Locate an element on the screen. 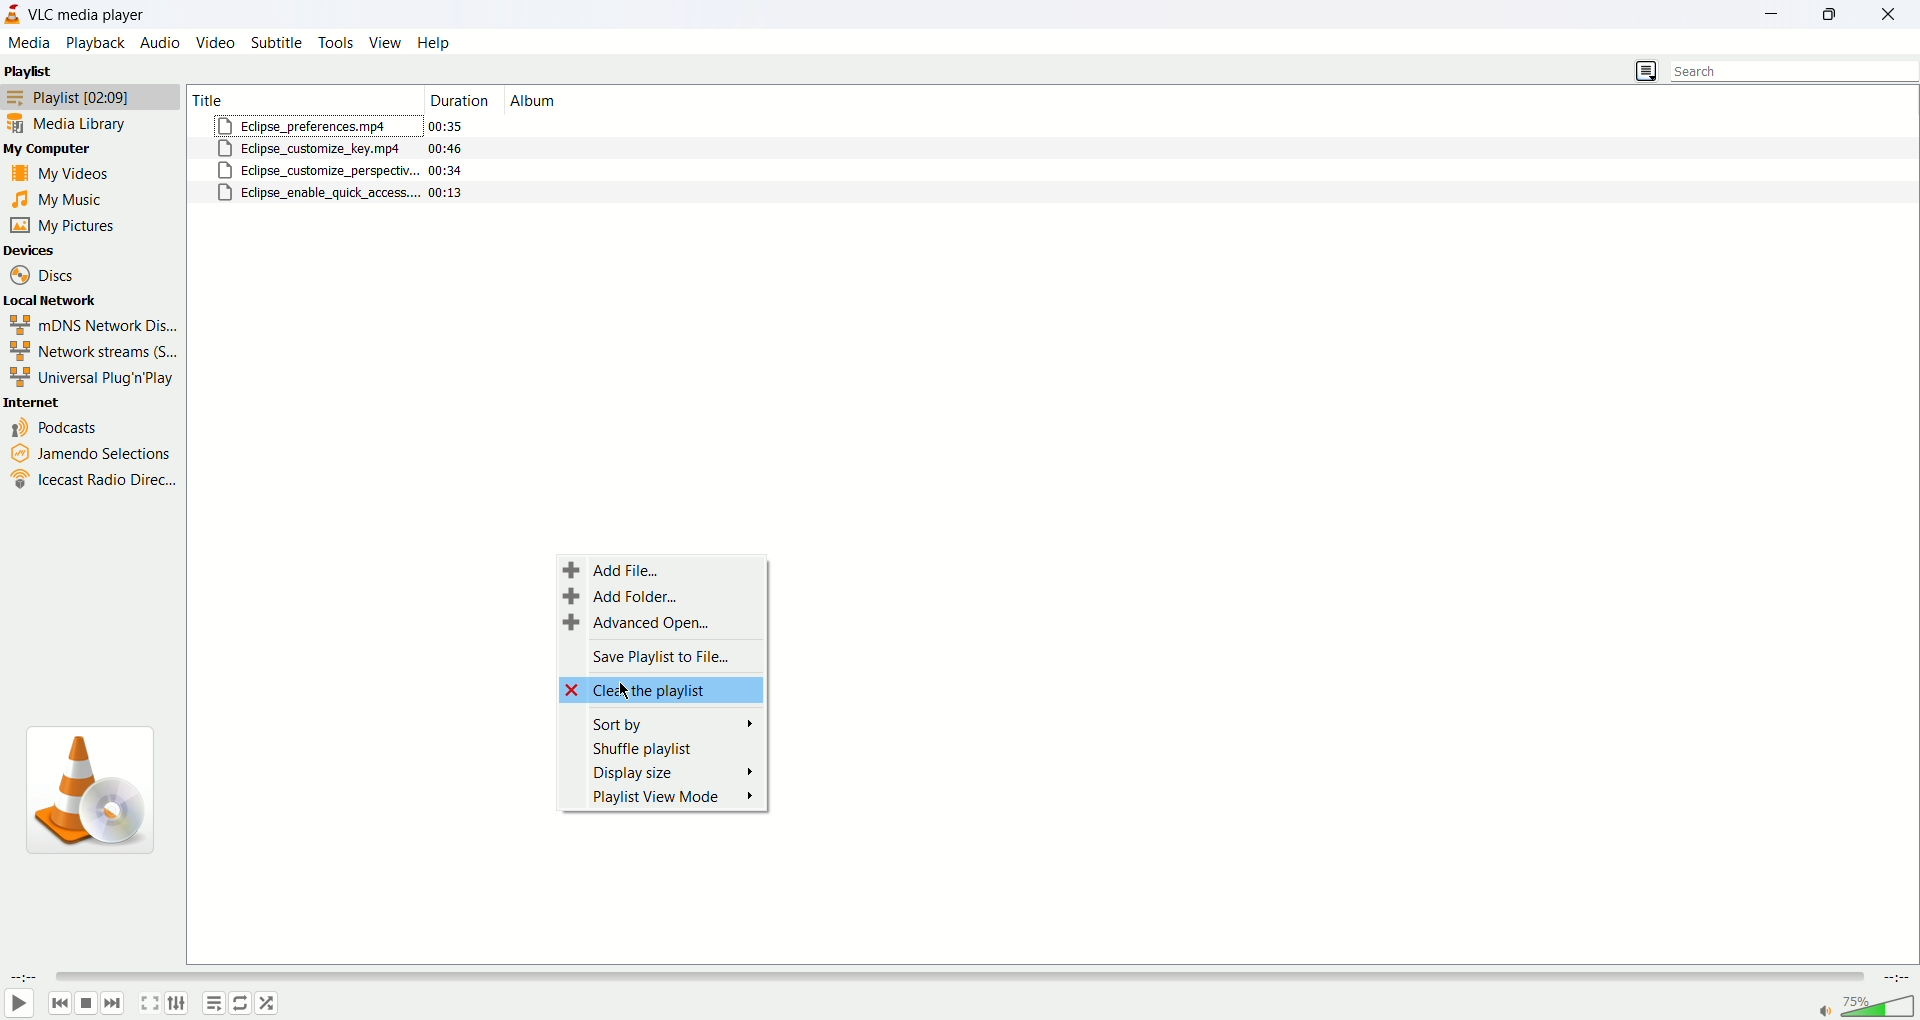  Title is located at coordinates (301, 97).